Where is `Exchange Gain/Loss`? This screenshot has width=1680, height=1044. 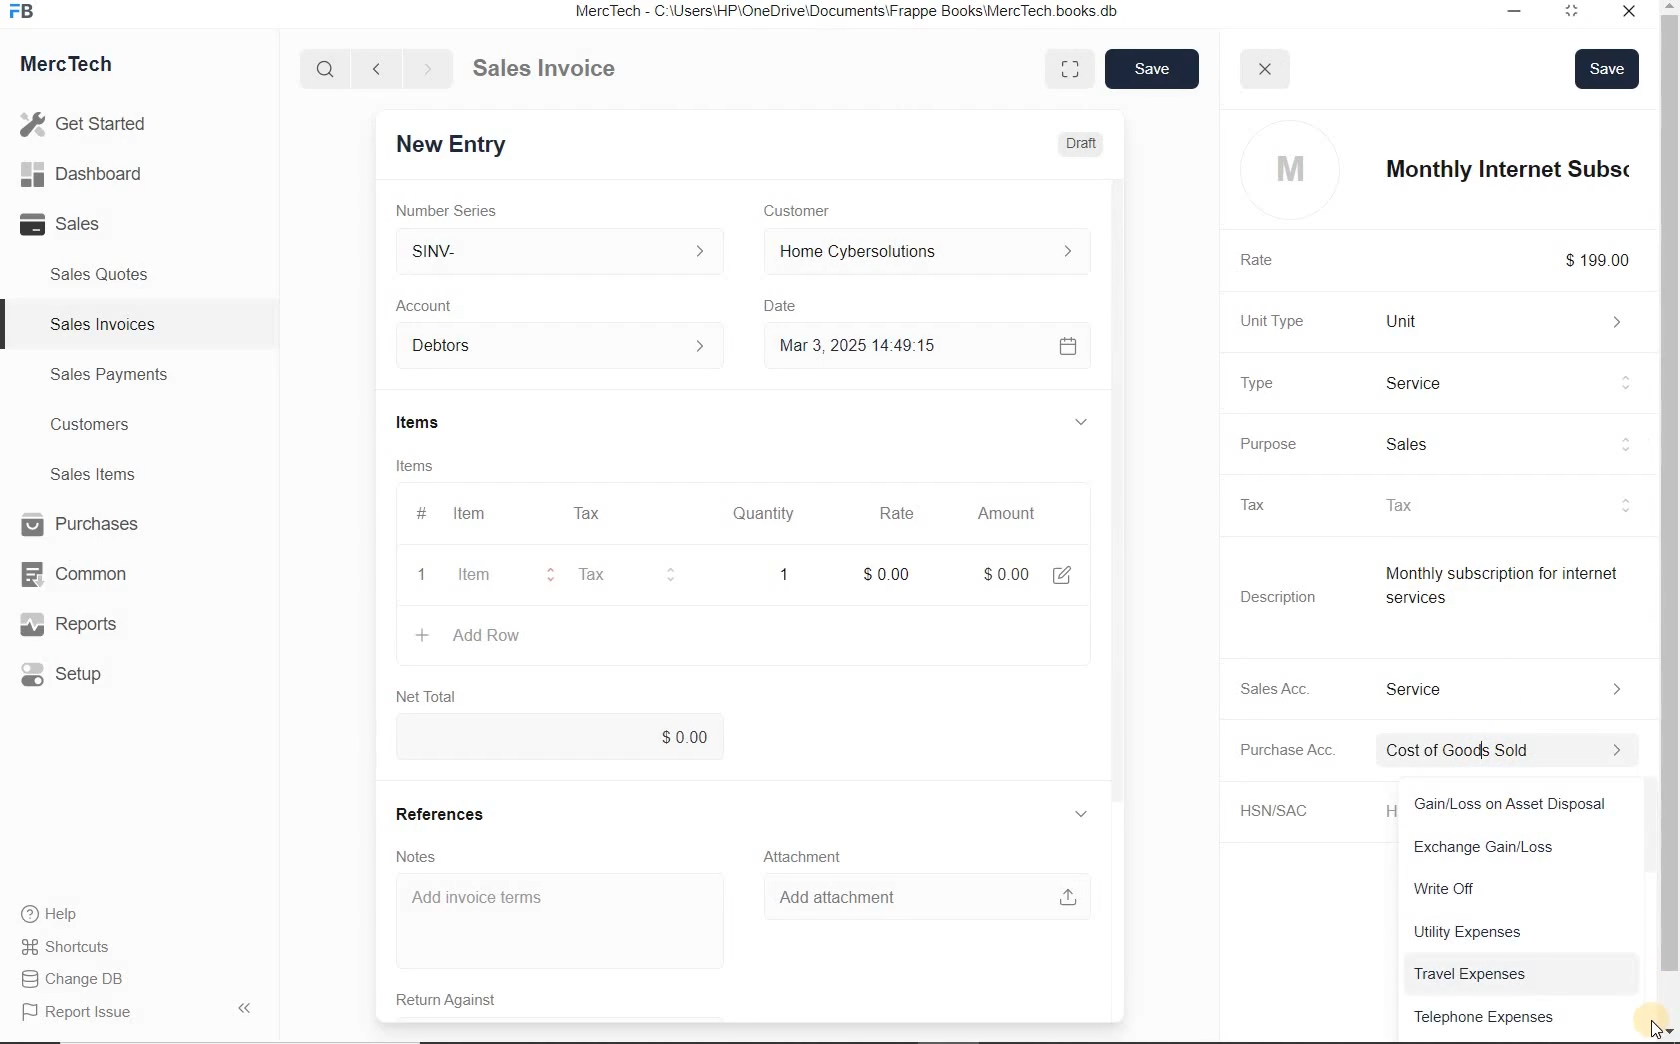
Exchange Gain/Loss is located at coordinates (1522, 844).